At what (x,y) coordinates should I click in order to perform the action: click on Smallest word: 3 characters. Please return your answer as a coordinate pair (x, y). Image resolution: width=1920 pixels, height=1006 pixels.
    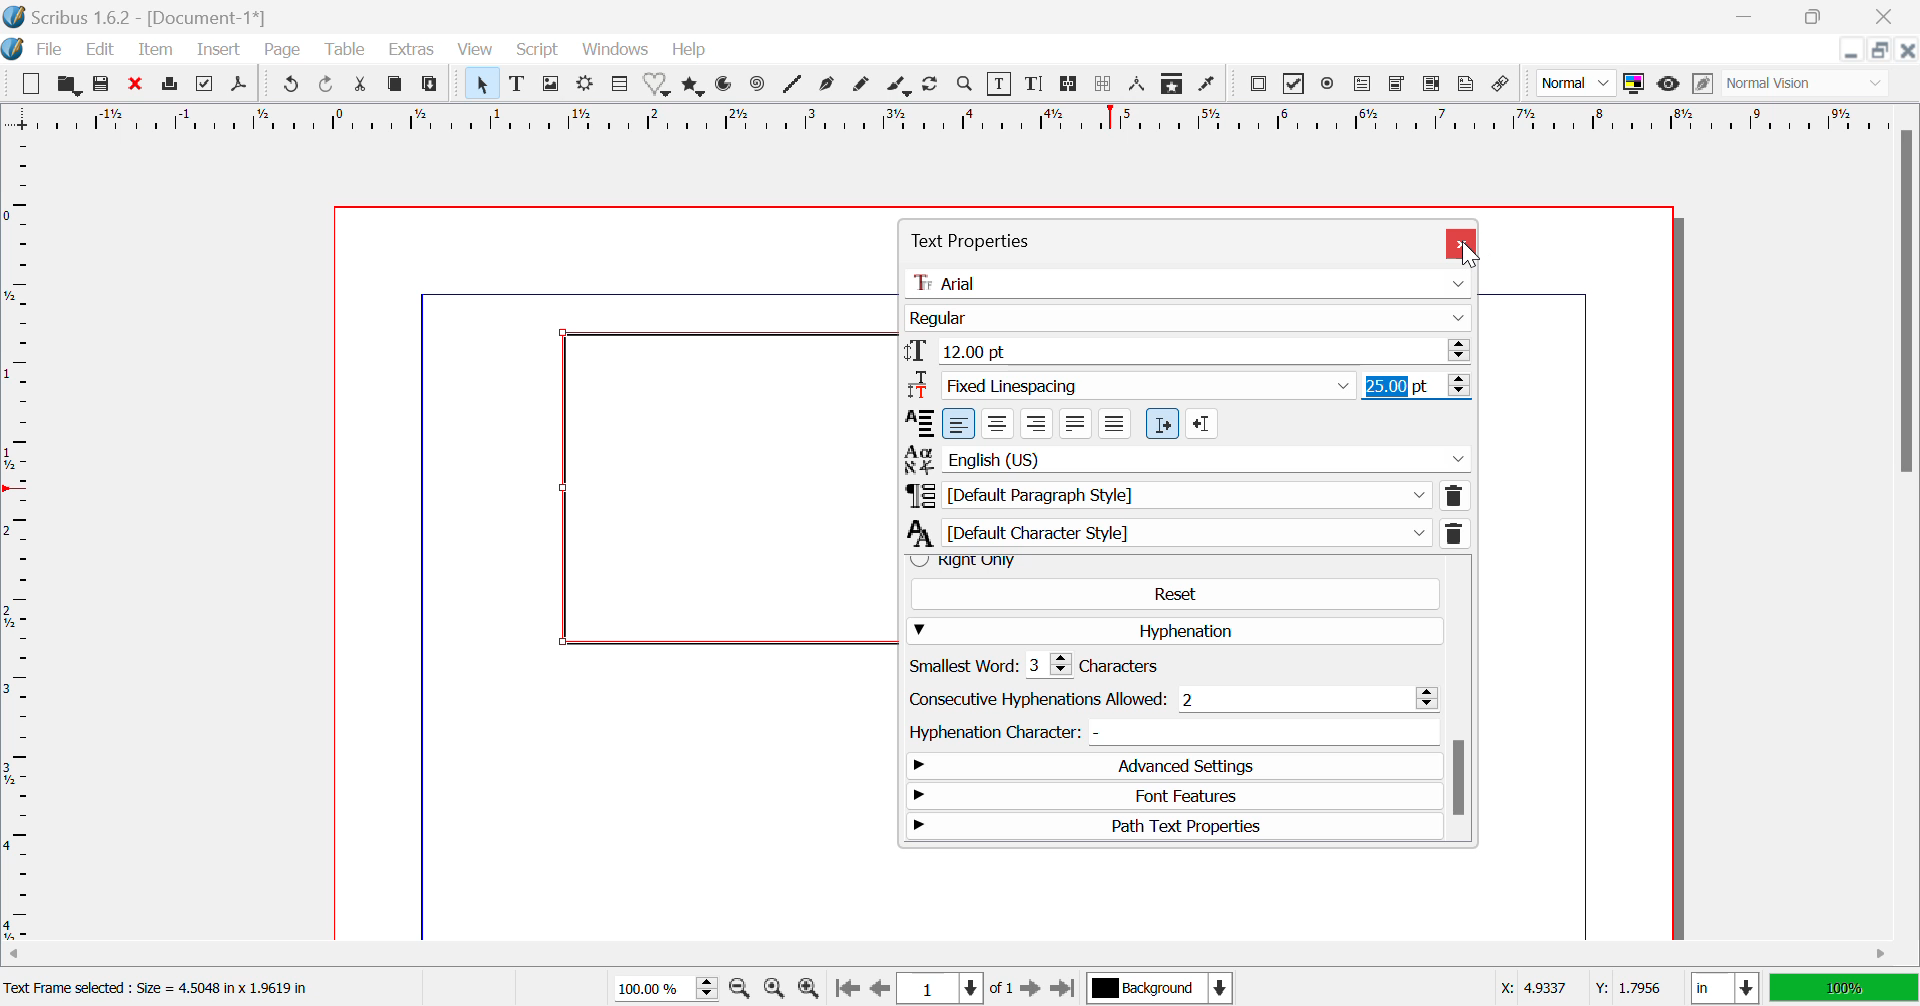
    Looking at the image, I should click on (1057, 665).